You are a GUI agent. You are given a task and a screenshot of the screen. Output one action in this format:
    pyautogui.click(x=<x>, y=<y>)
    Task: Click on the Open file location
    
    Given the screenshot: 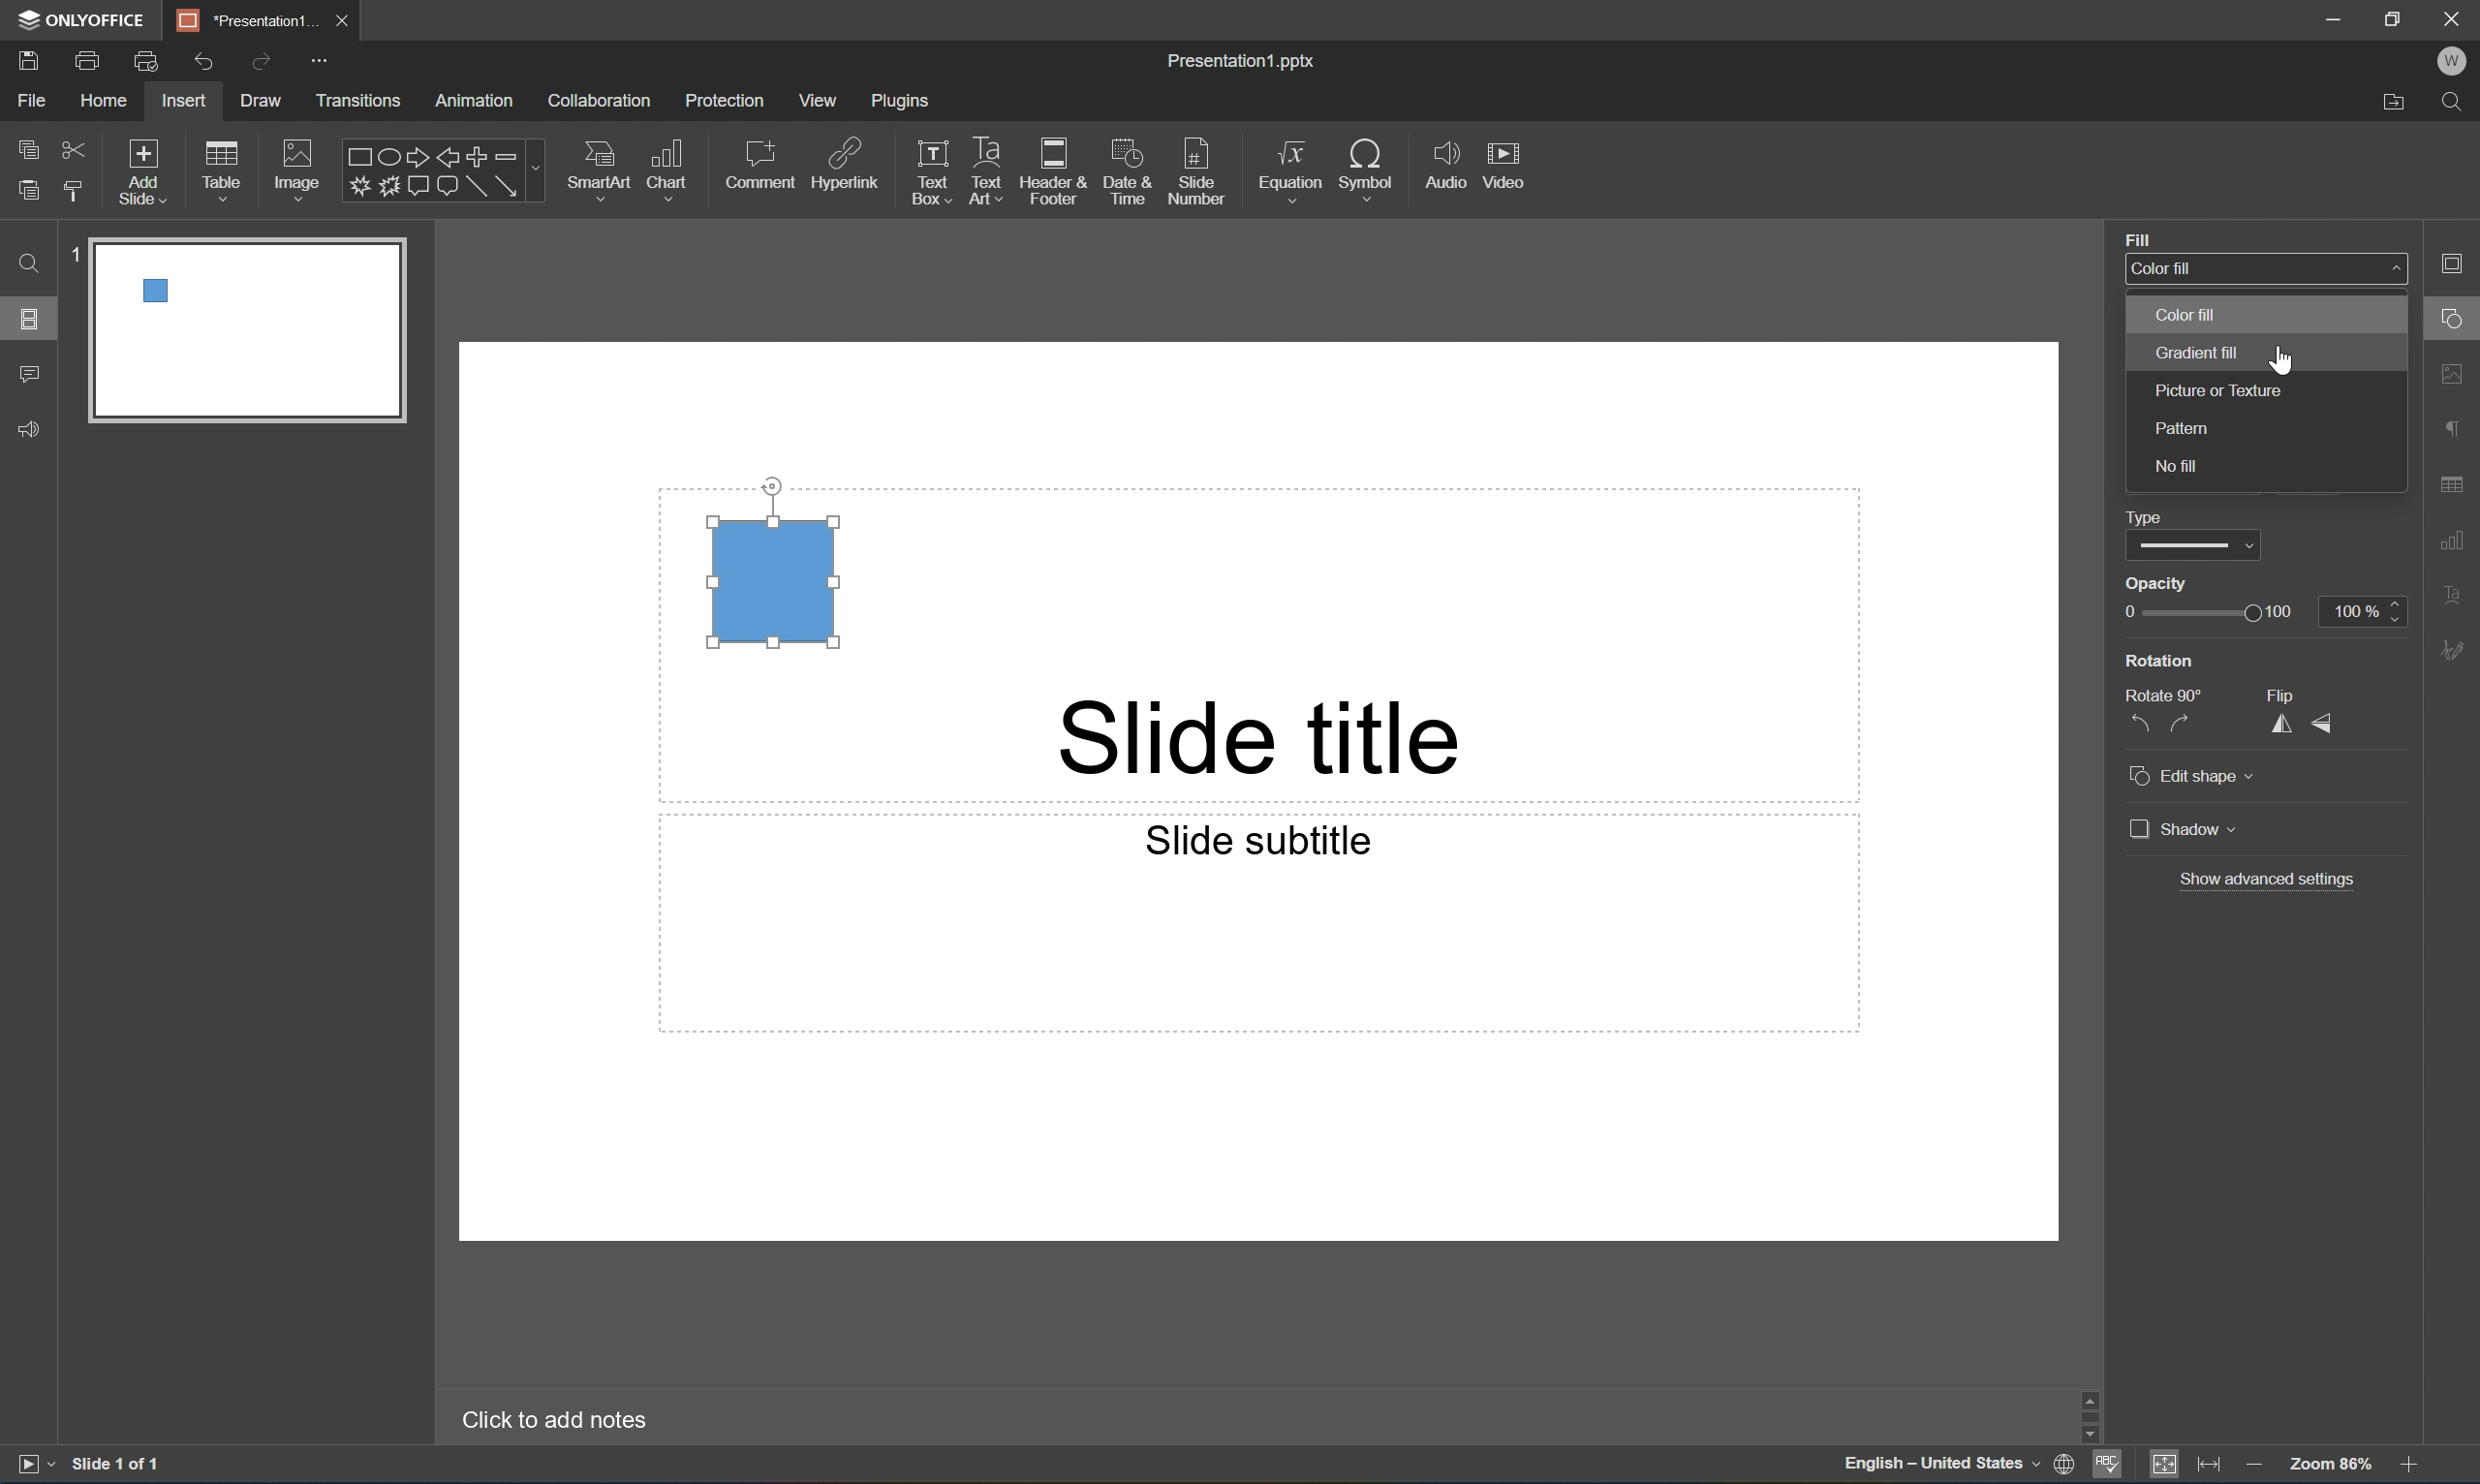 What is the action you would take?
    pyautogui.click(x=2395, y=106)
    